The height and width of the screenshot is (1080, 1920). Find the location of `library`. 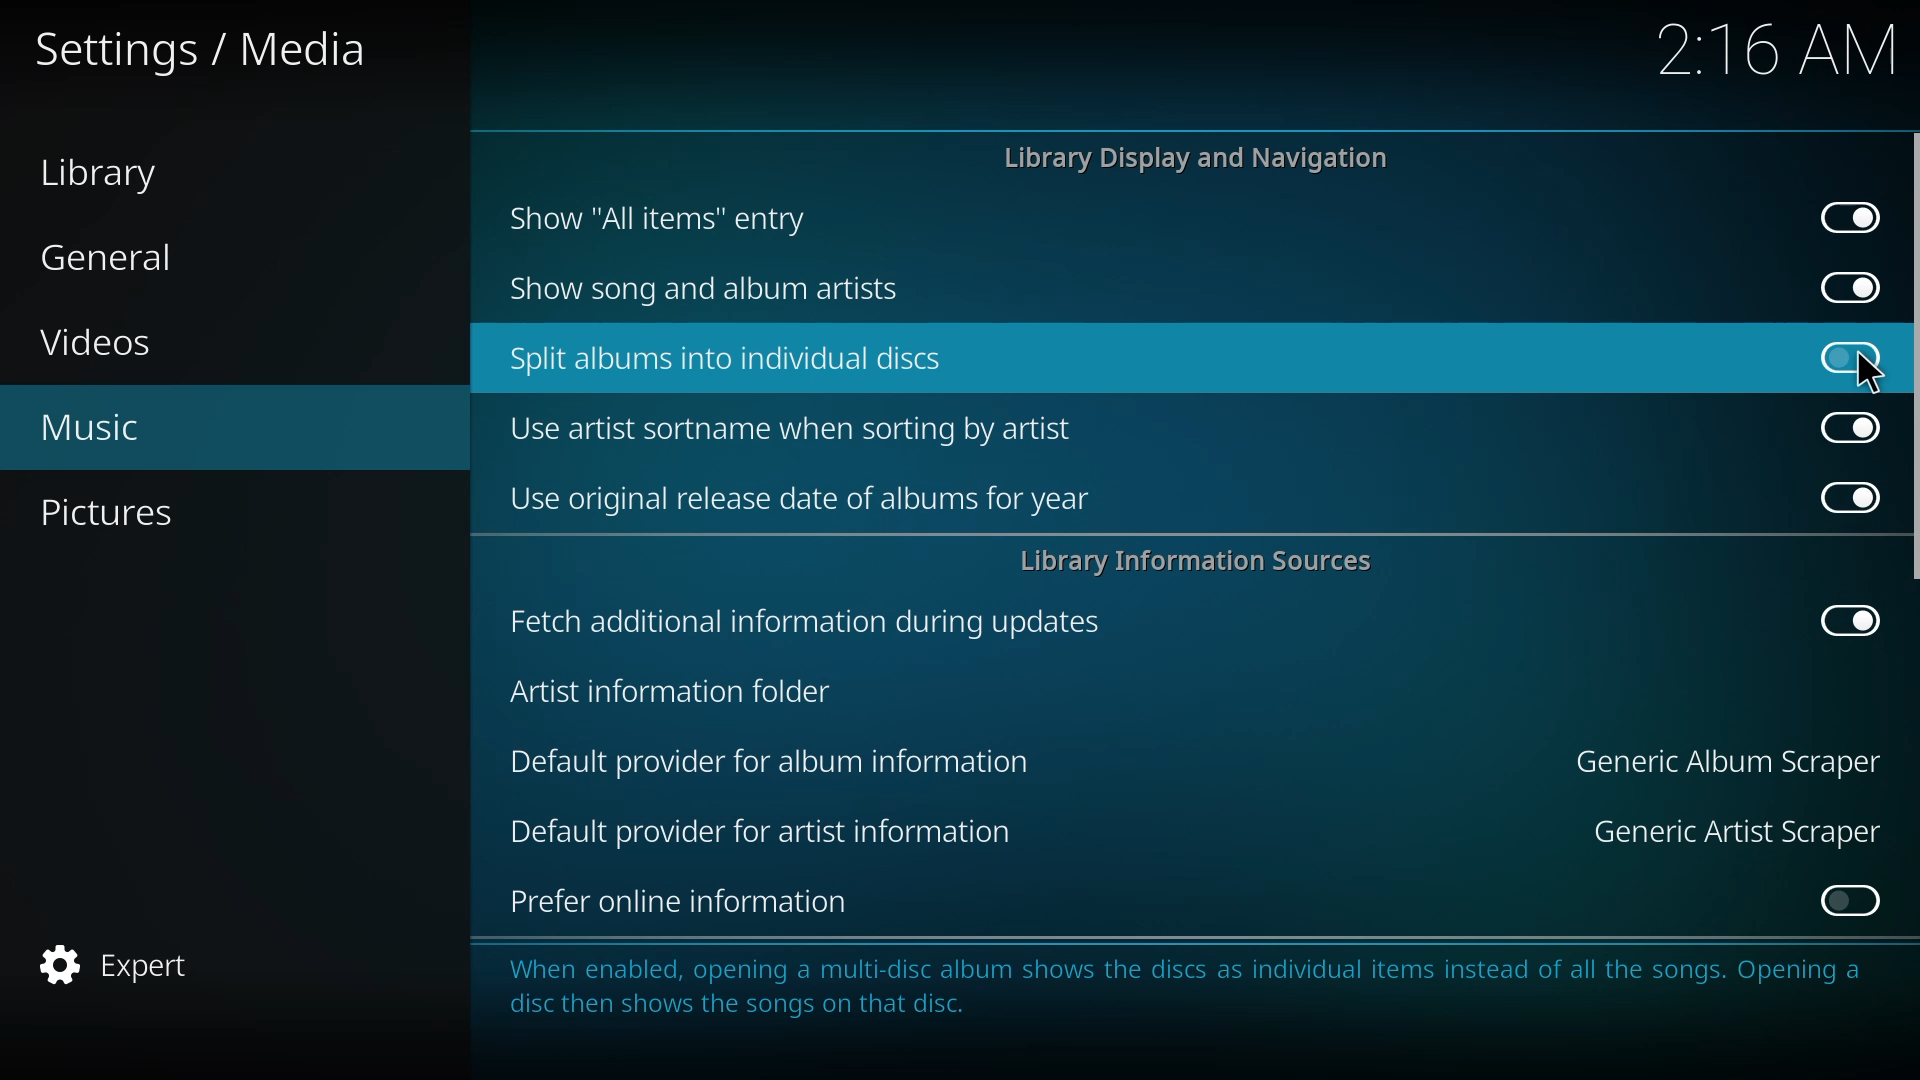

library is located at coordinates (106, 174).